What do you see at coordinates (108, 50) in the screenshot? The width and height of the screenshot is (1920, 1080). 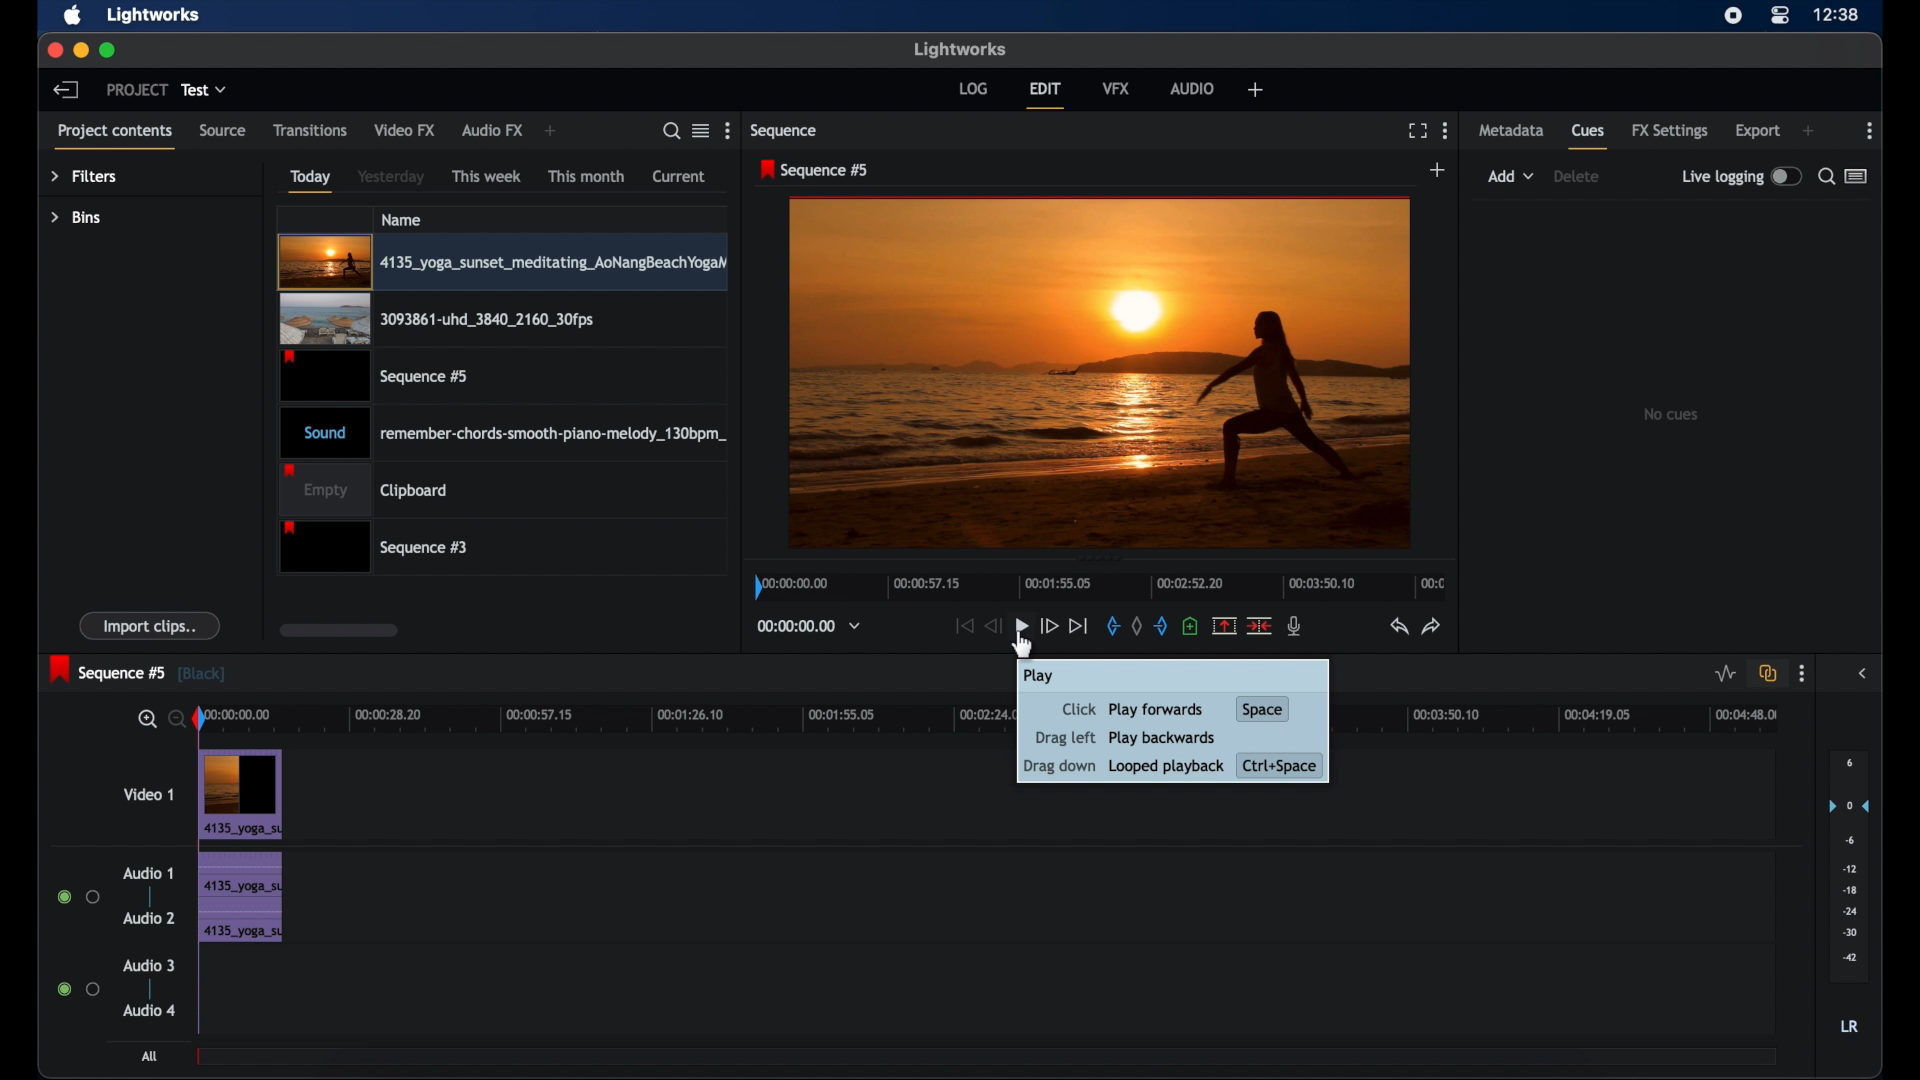 I see `maximize` at bounding box center [108, 50].